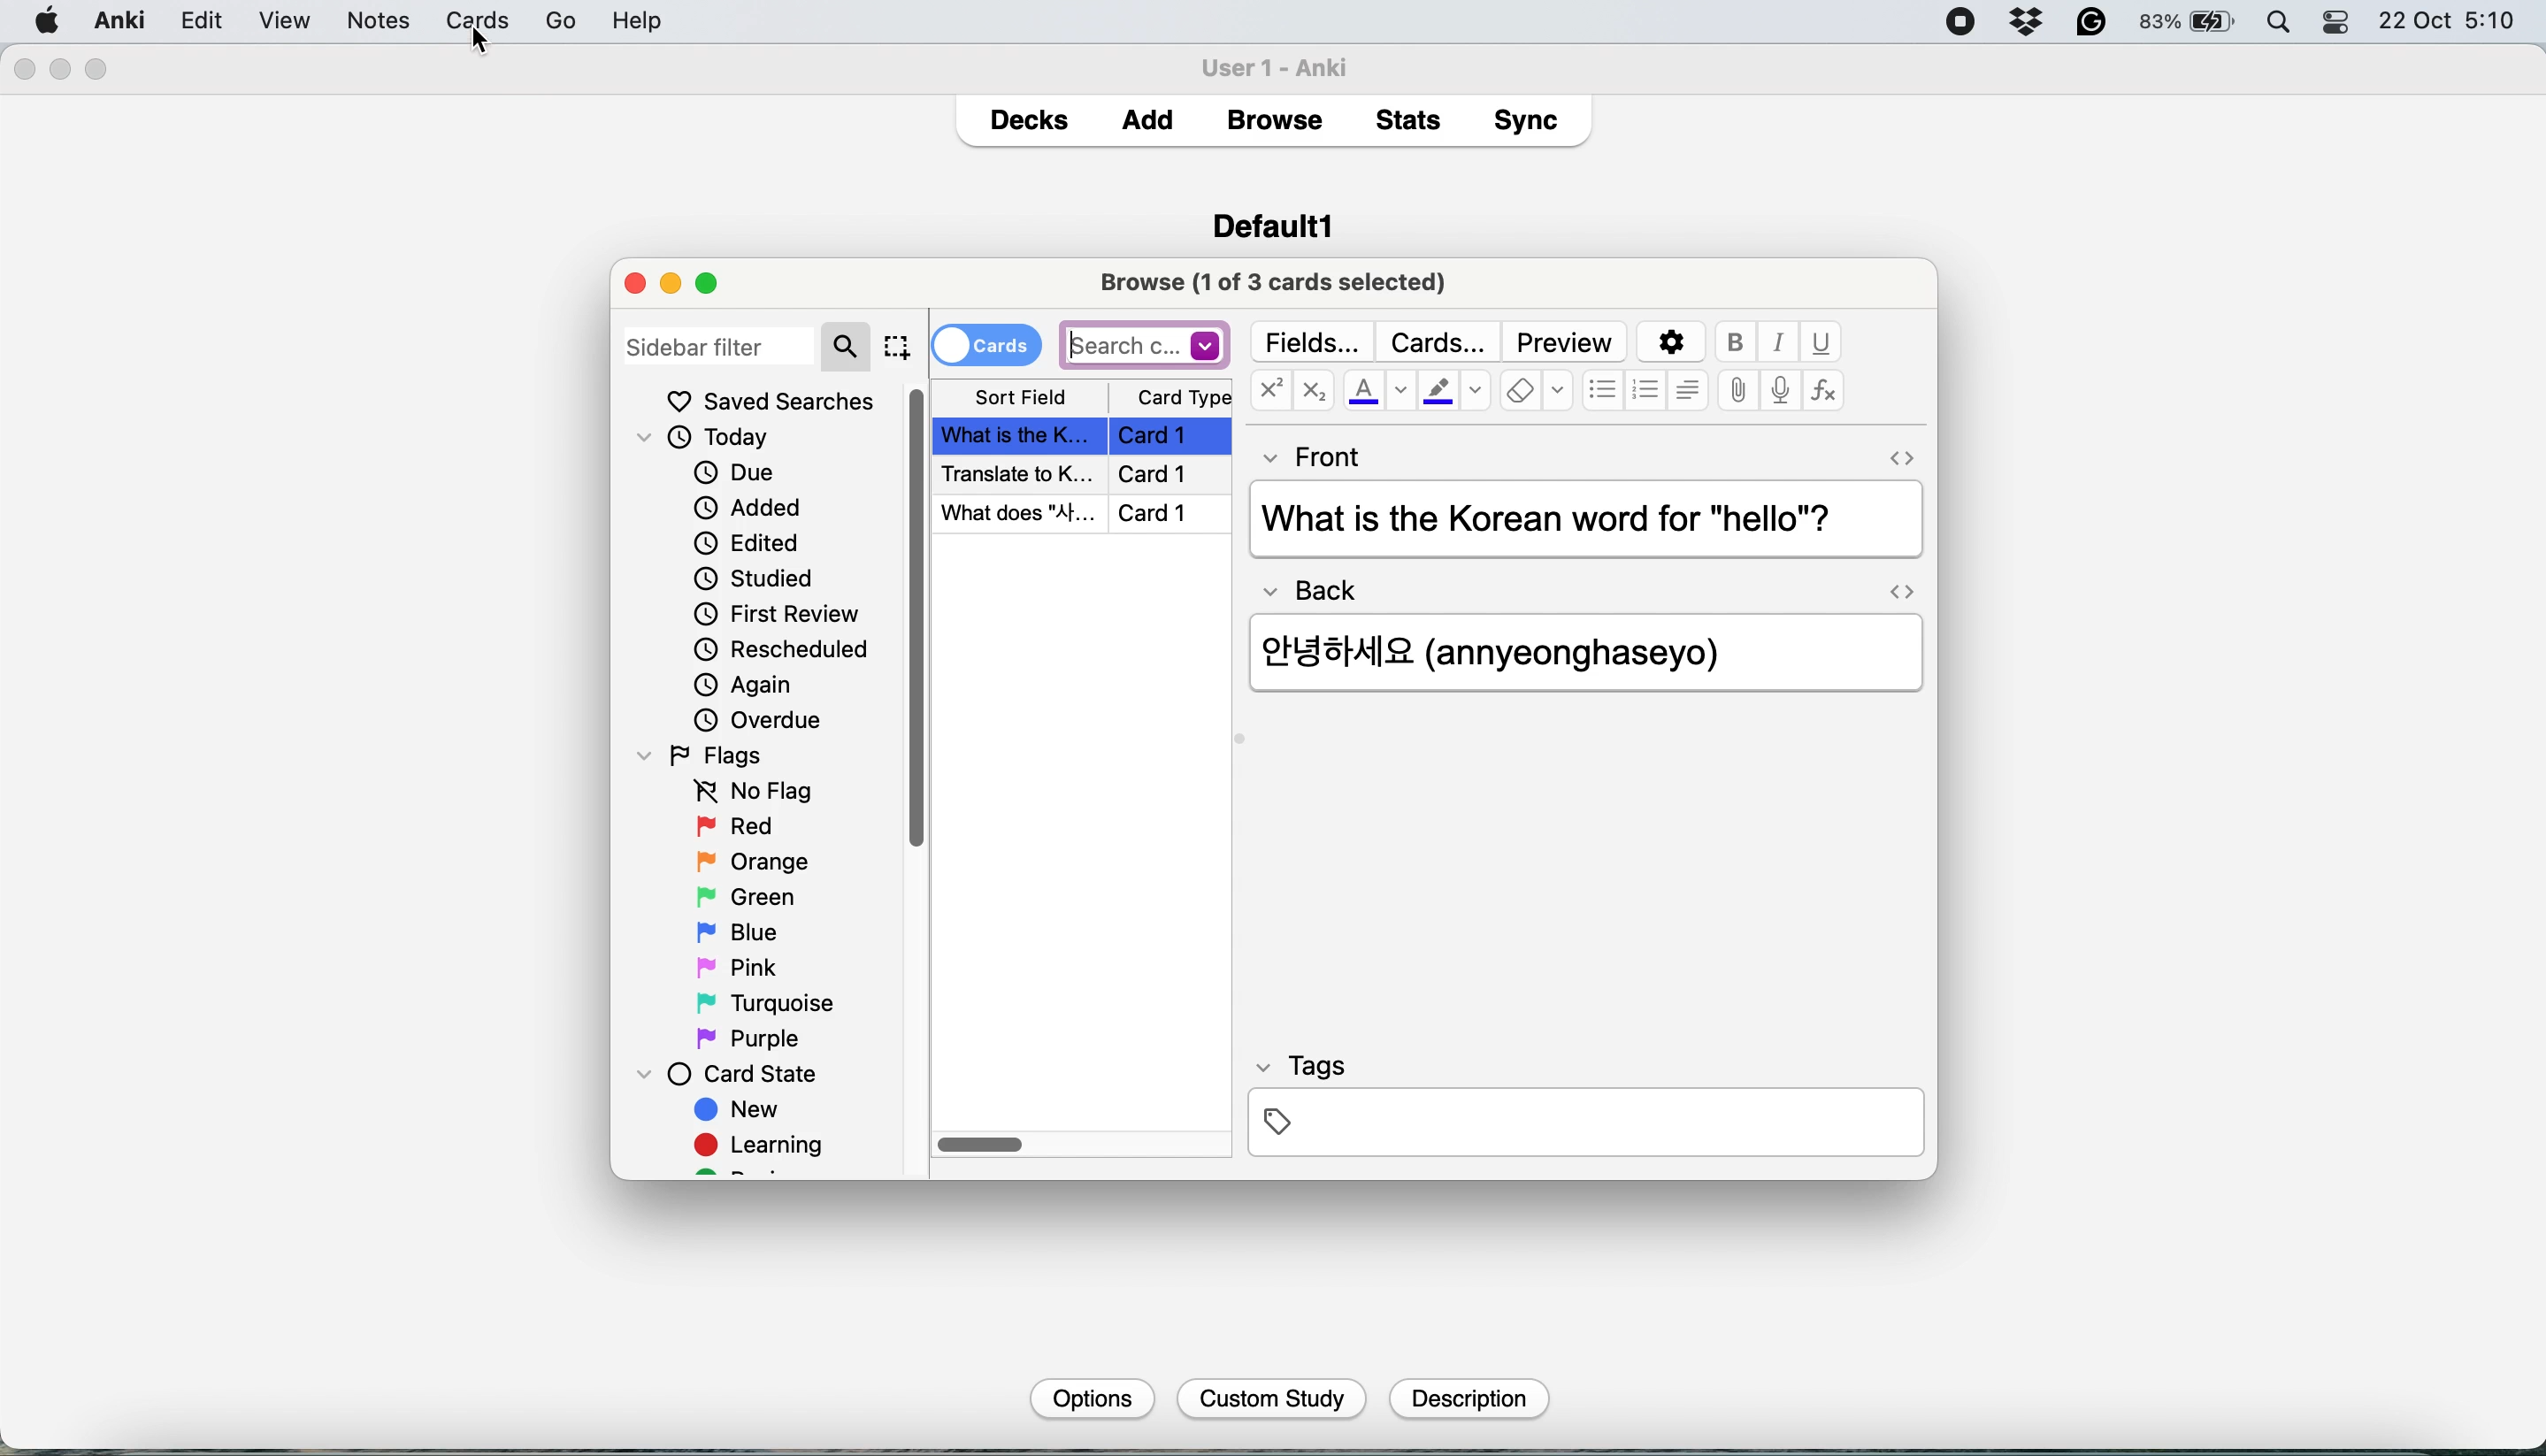 This screenshot has width=2546, height=1456. I want to click on purple, so click(752, 1039).